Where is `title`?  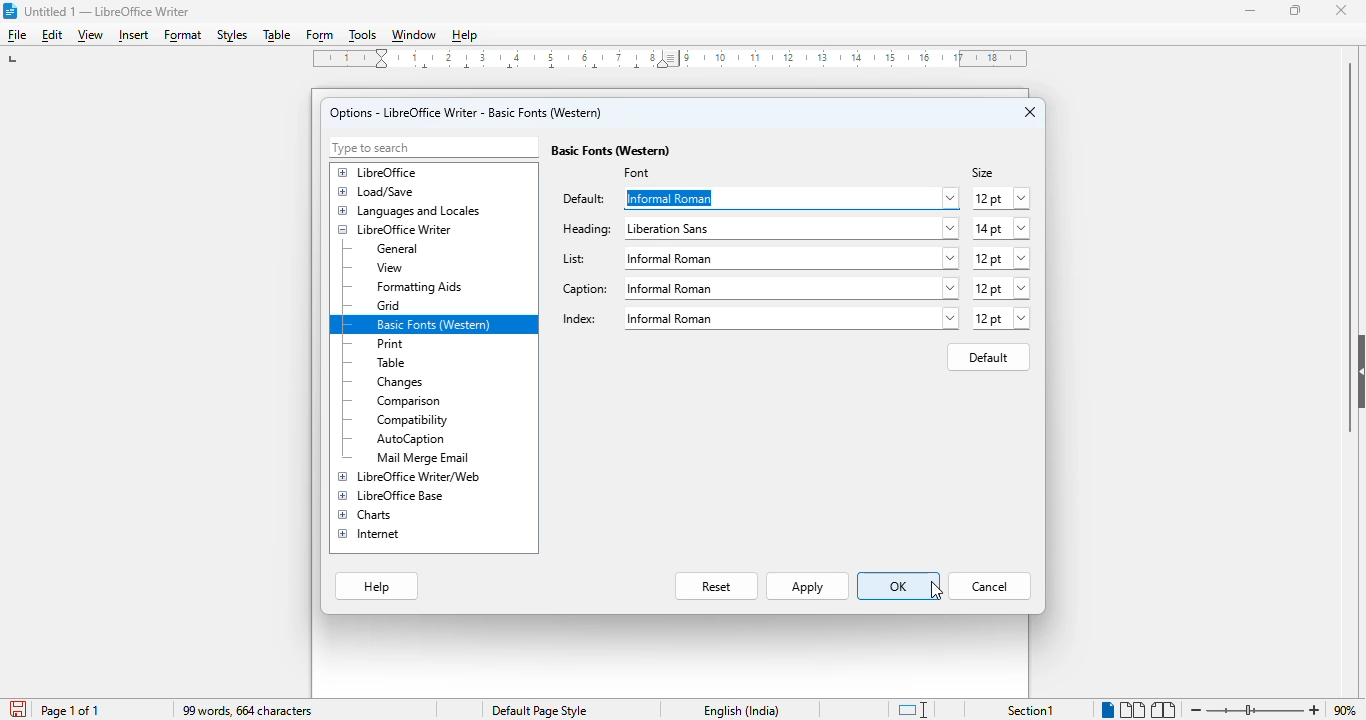
title is located at coordinates (106, 11).